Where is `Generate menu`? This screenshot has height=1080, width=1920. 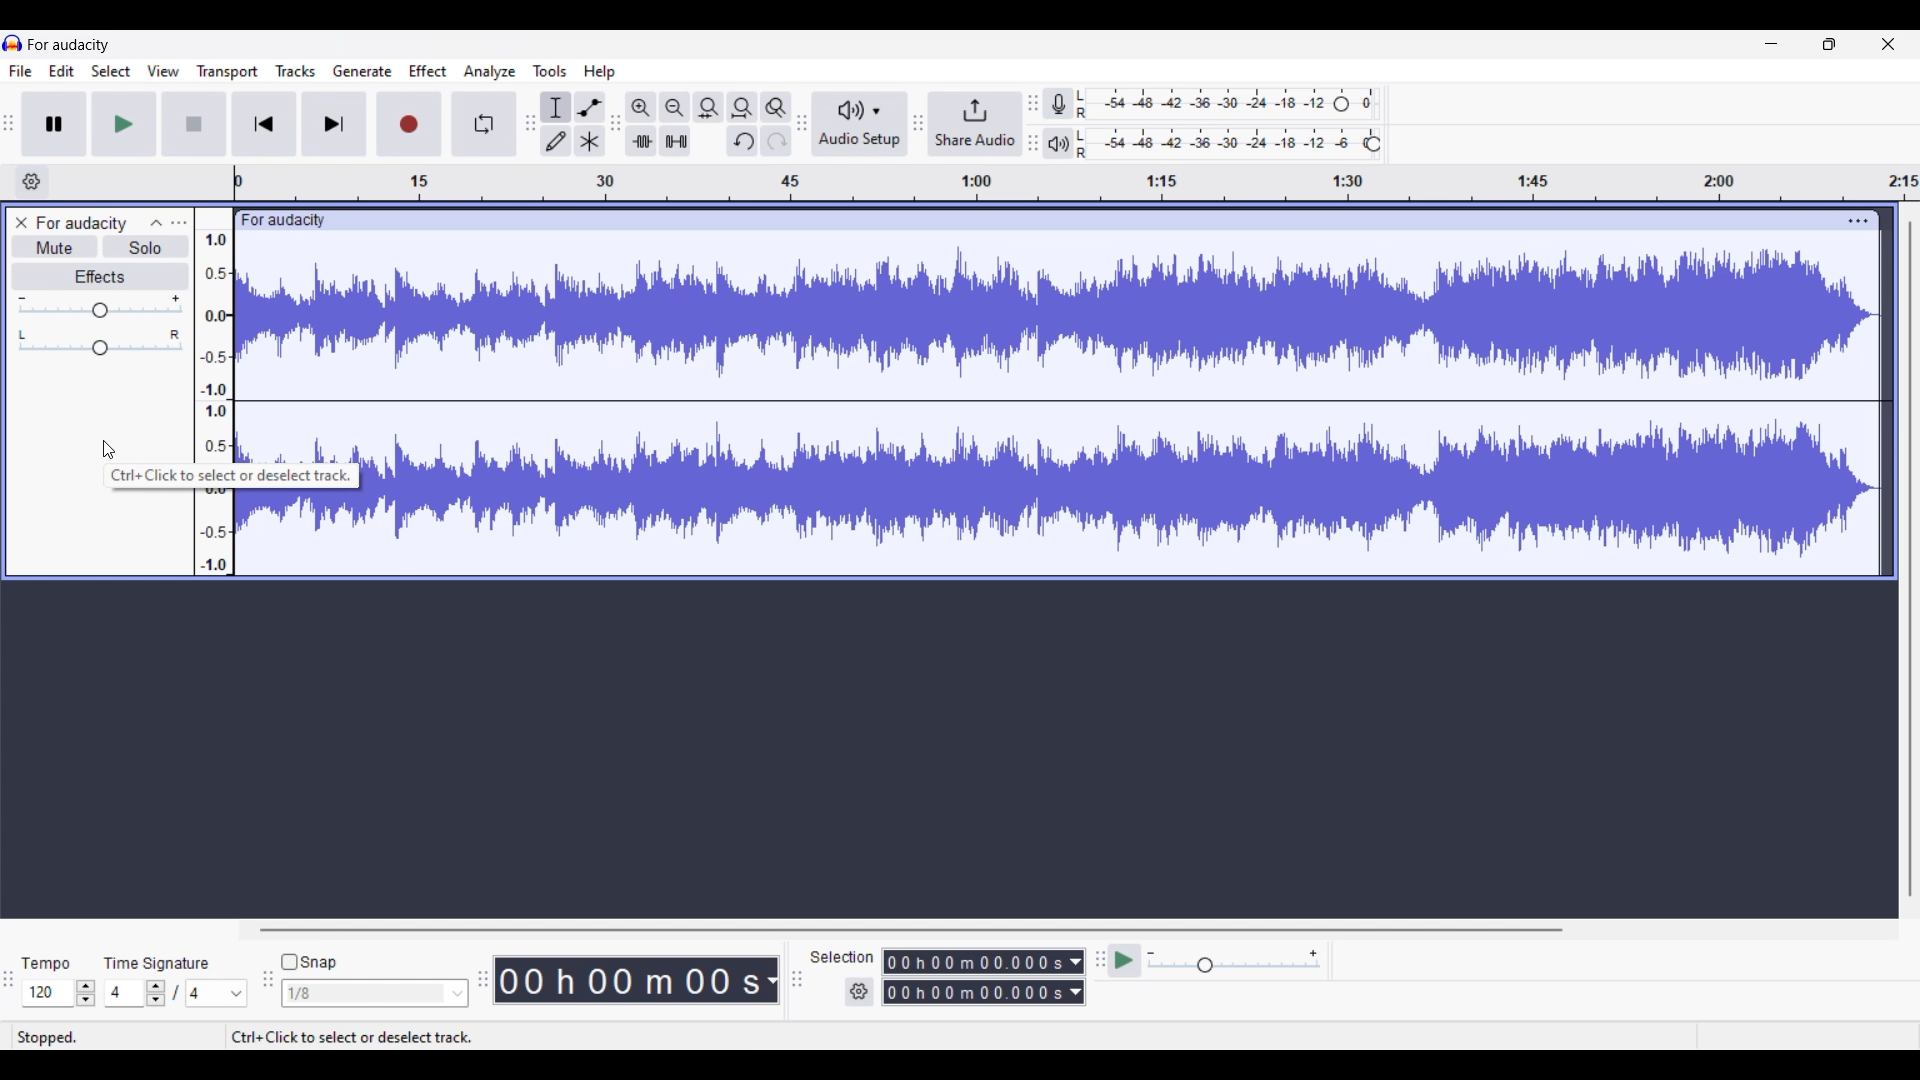 Generate menu is located at coordinates (363, 71).